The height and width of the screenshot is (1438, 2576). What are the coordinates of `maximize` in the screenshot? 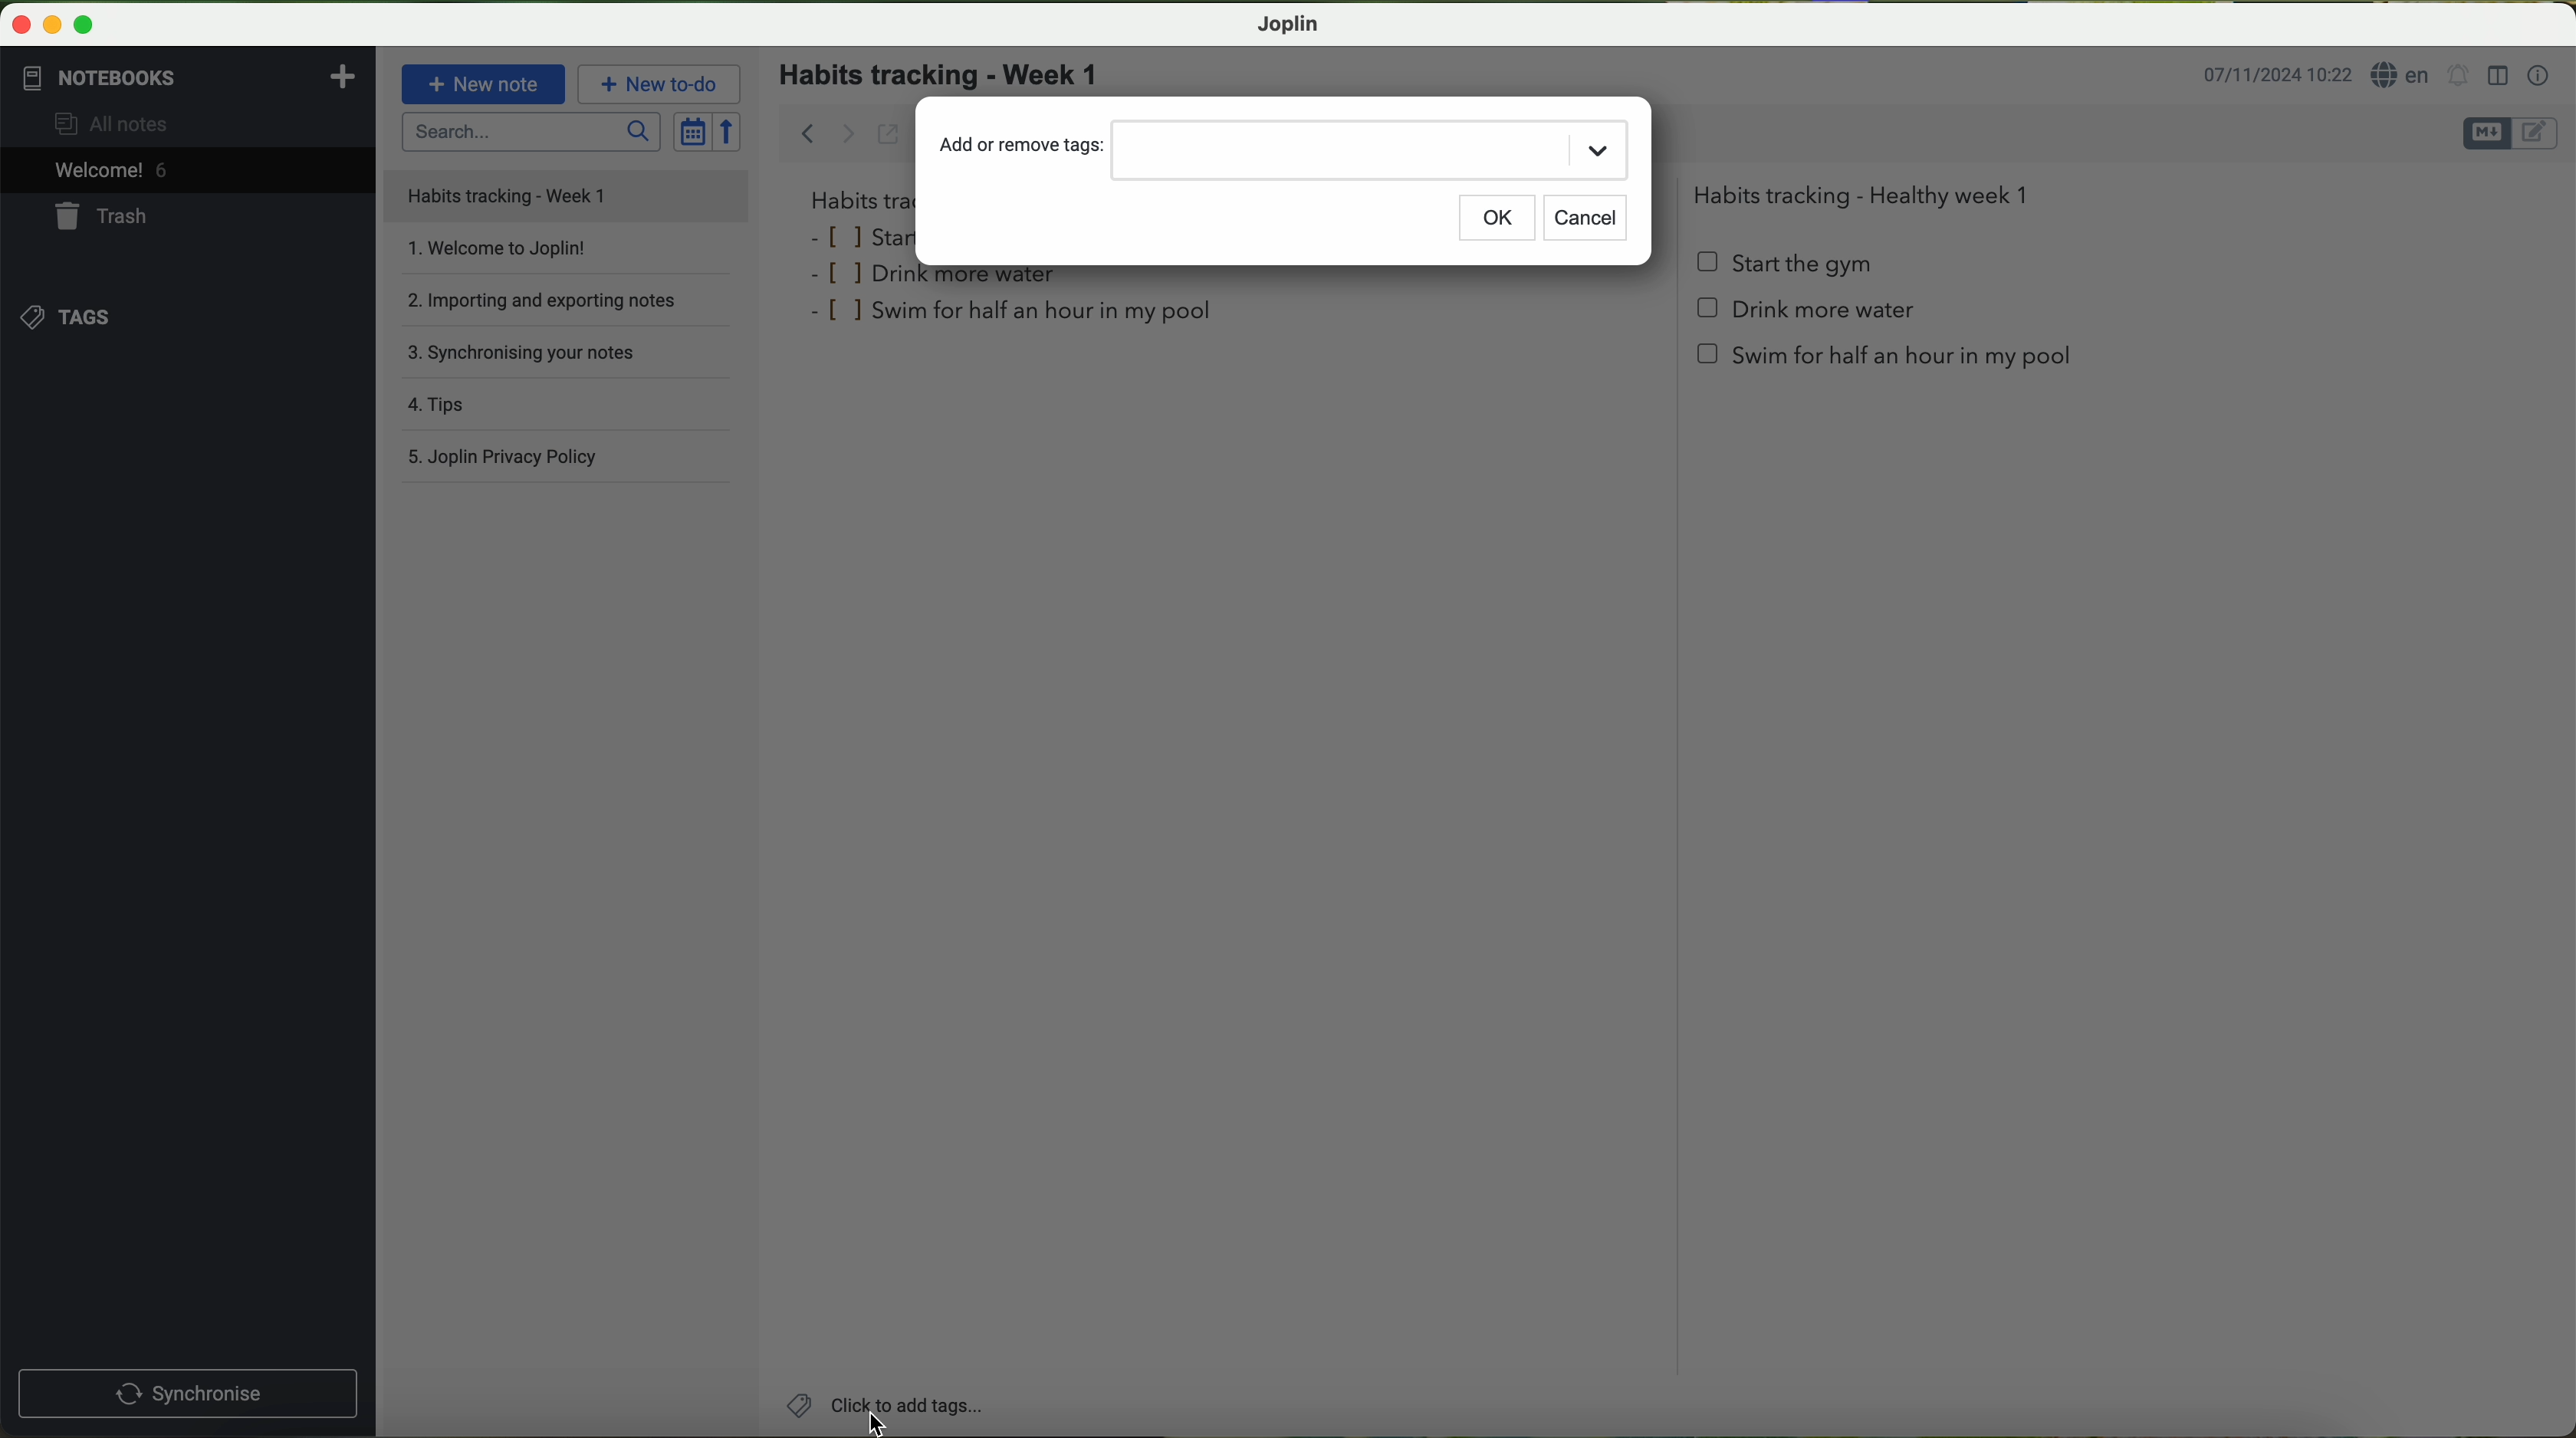 It's located at (85, 24).